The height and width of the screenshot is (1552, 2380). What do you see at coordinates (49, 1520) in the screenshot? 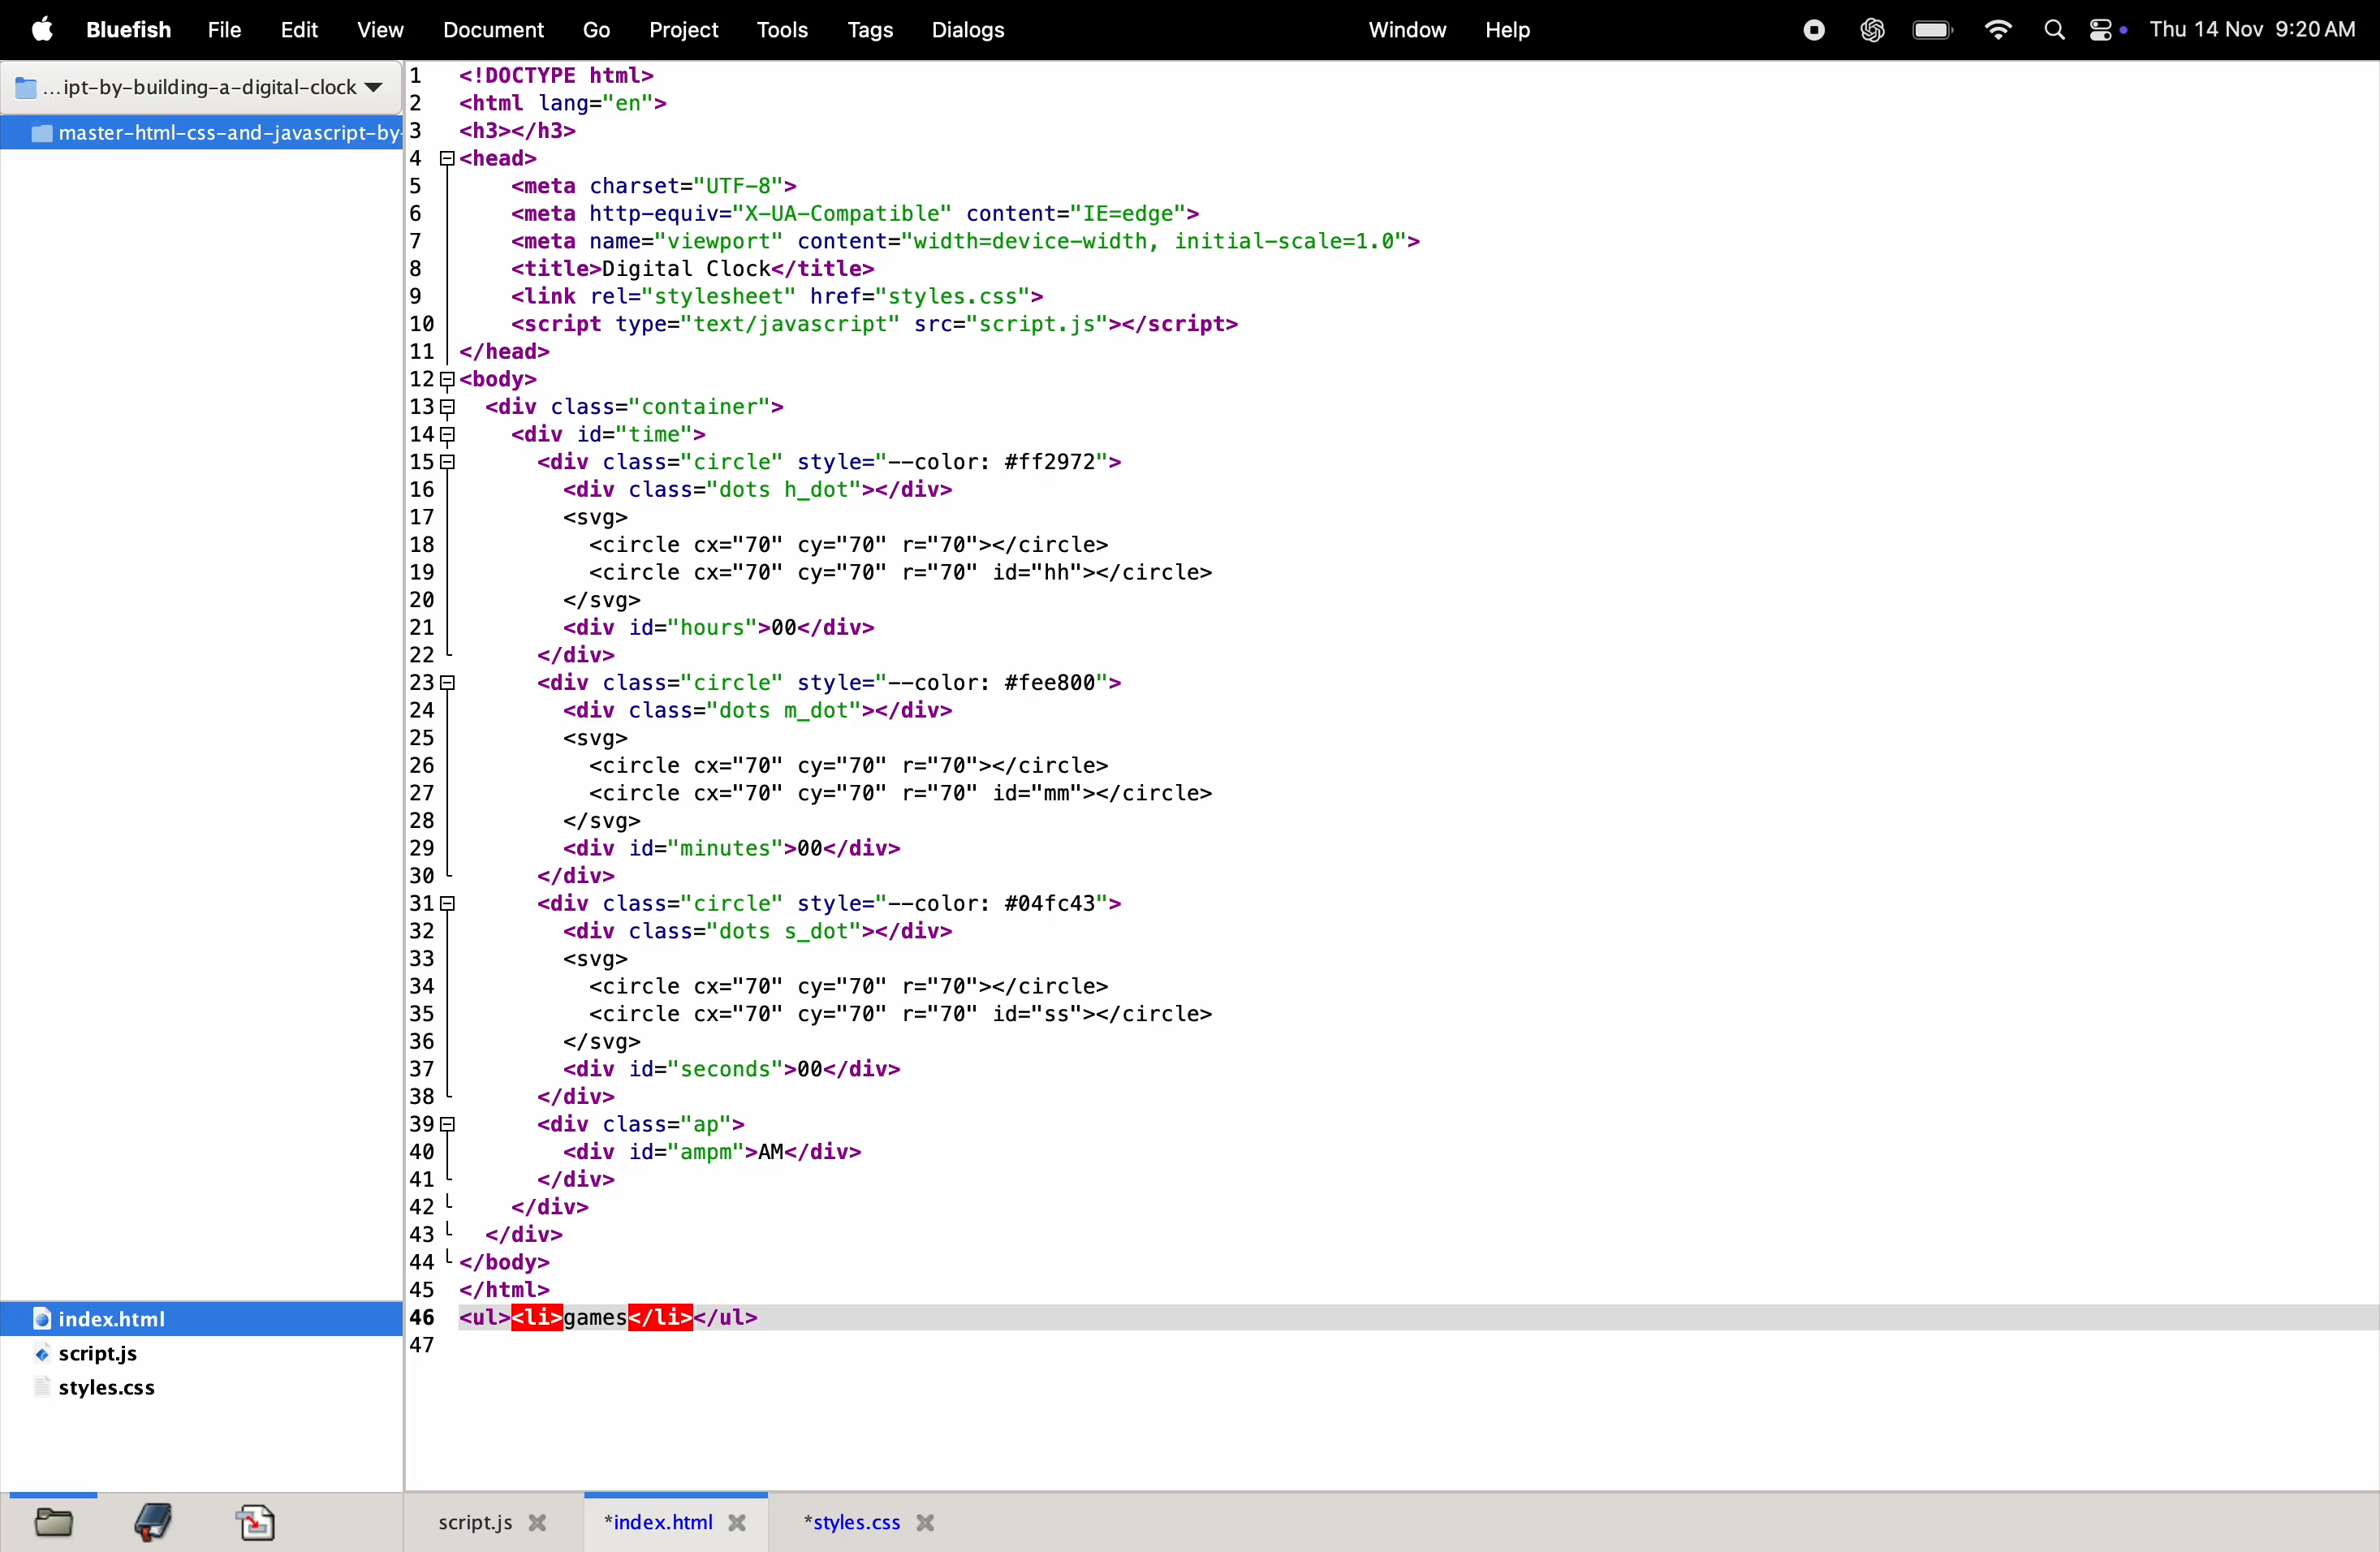
I see `file` at bounding box center [49, 1520].